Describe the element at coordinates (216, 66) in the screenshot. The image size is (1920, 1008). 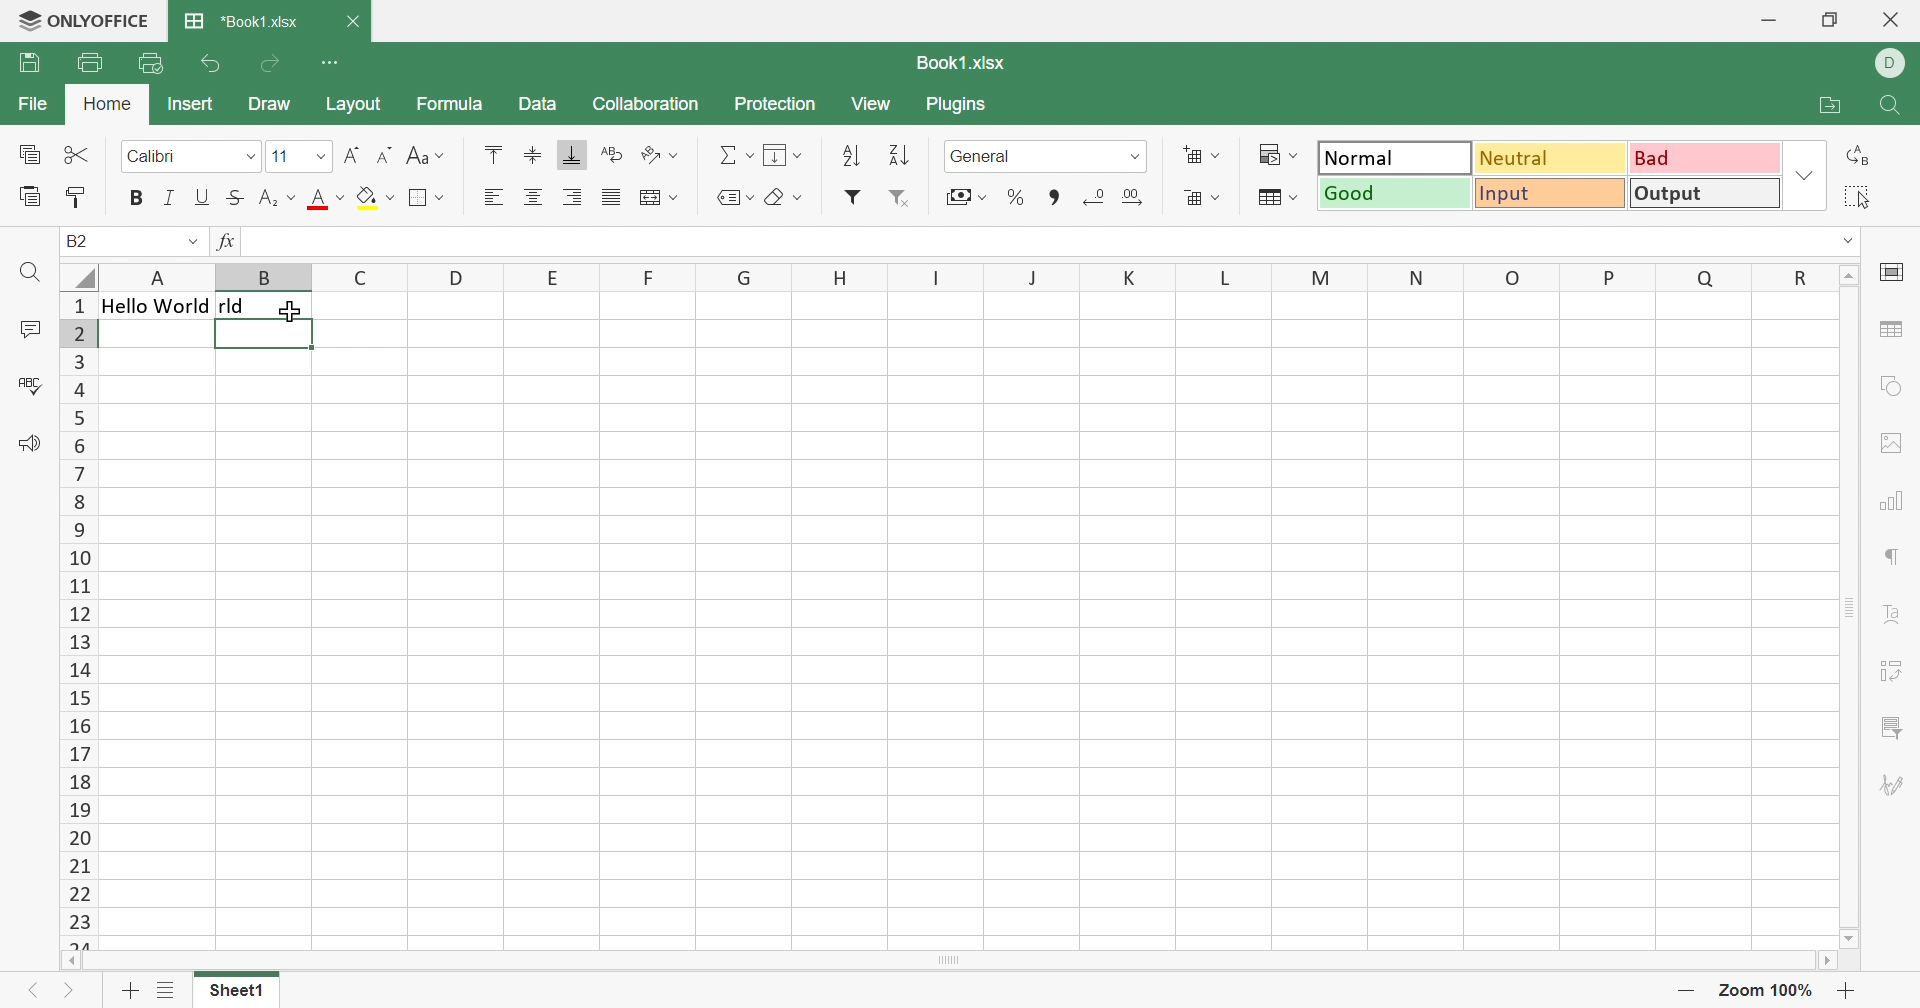
I see `Undo` at that location.